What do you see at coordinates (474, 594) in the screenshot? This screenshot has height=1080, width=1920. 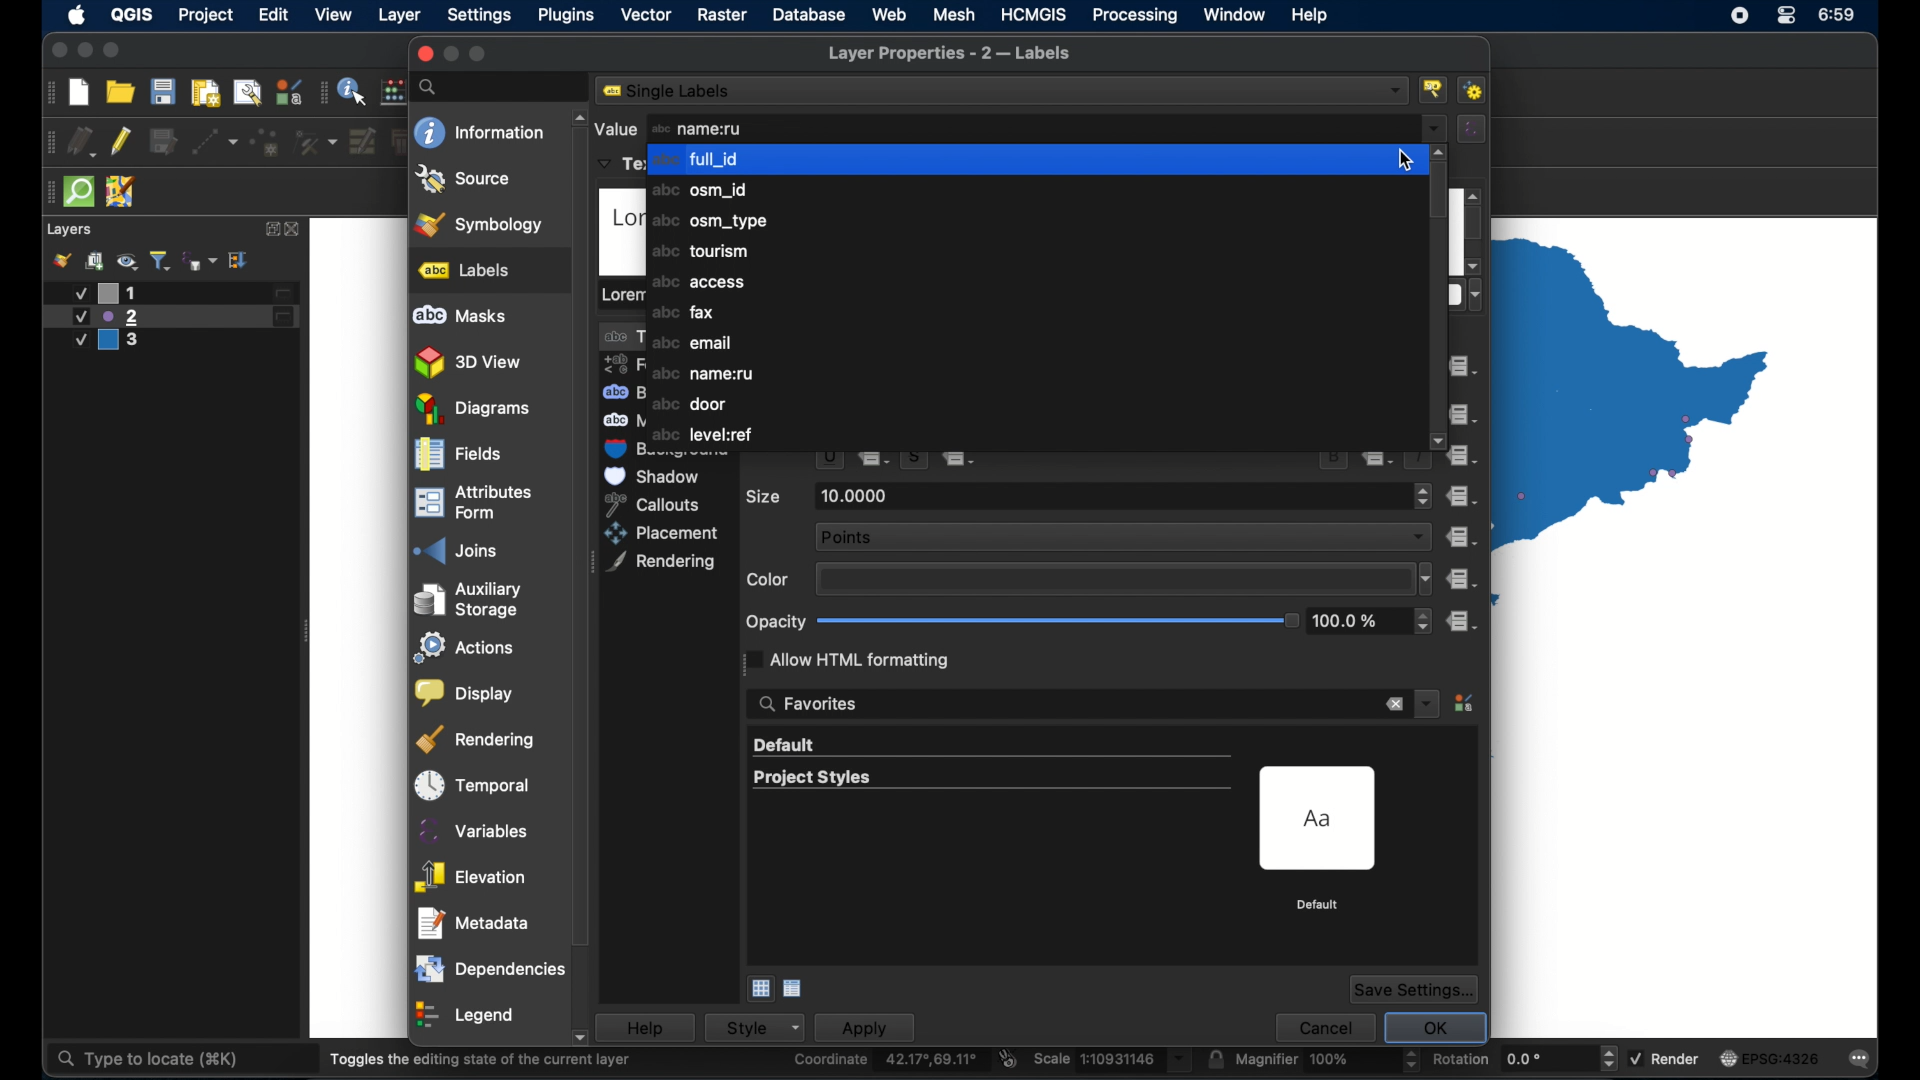 I see `auxilliary storage` at bounding box center [474, 594].